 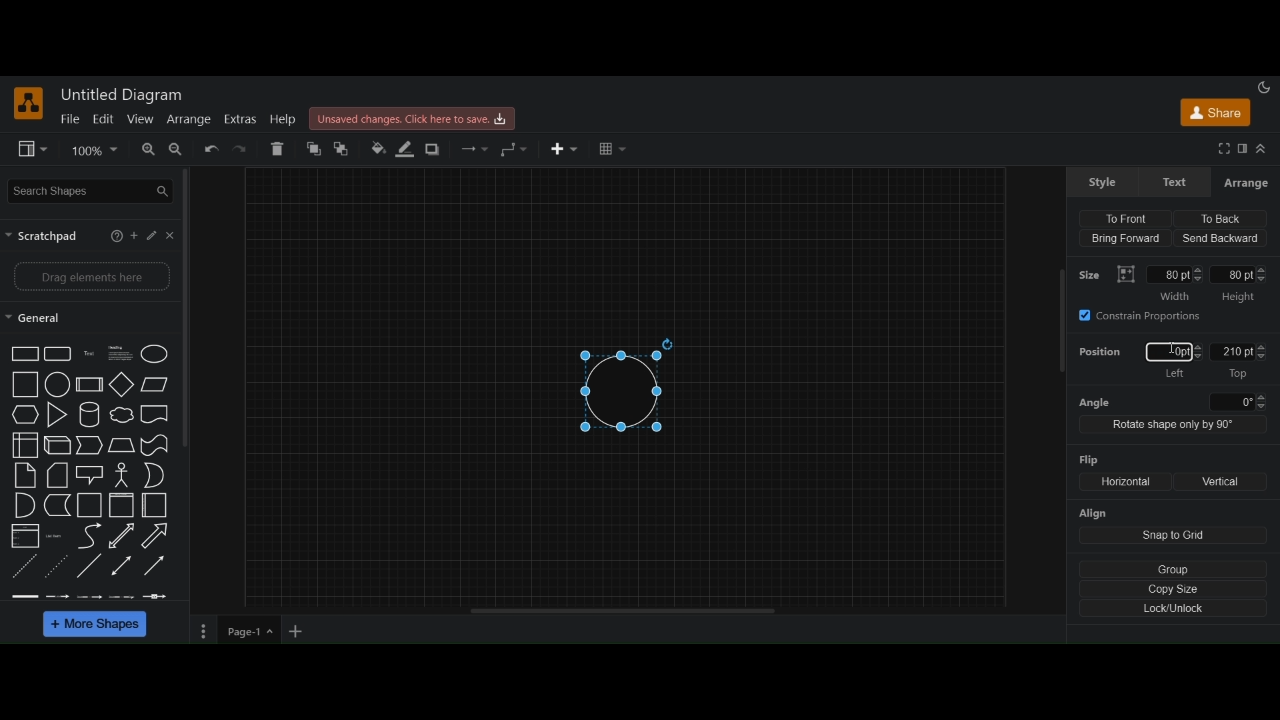 I want to click on zoom out, so click(x=177, y=151).